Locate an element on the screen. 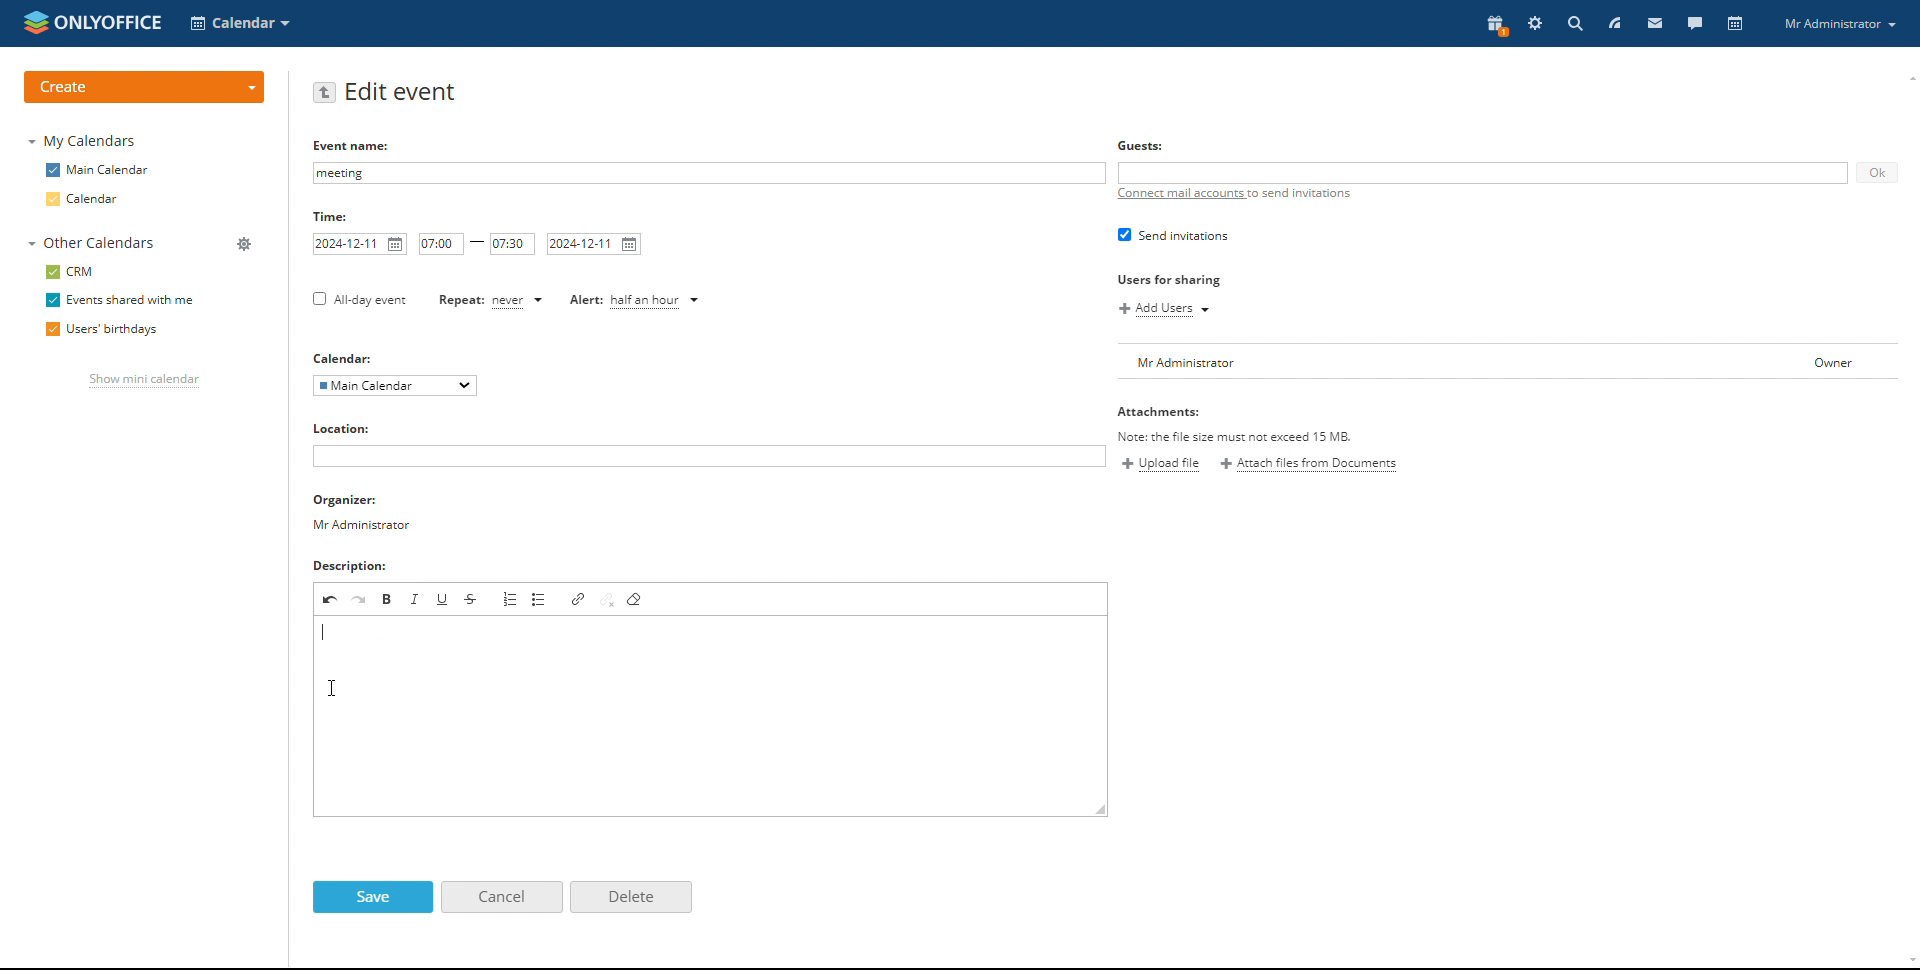 Image resolution: width=1920 pixels, height=970 pixels. send invitations is located at coordinates (1173, 236).